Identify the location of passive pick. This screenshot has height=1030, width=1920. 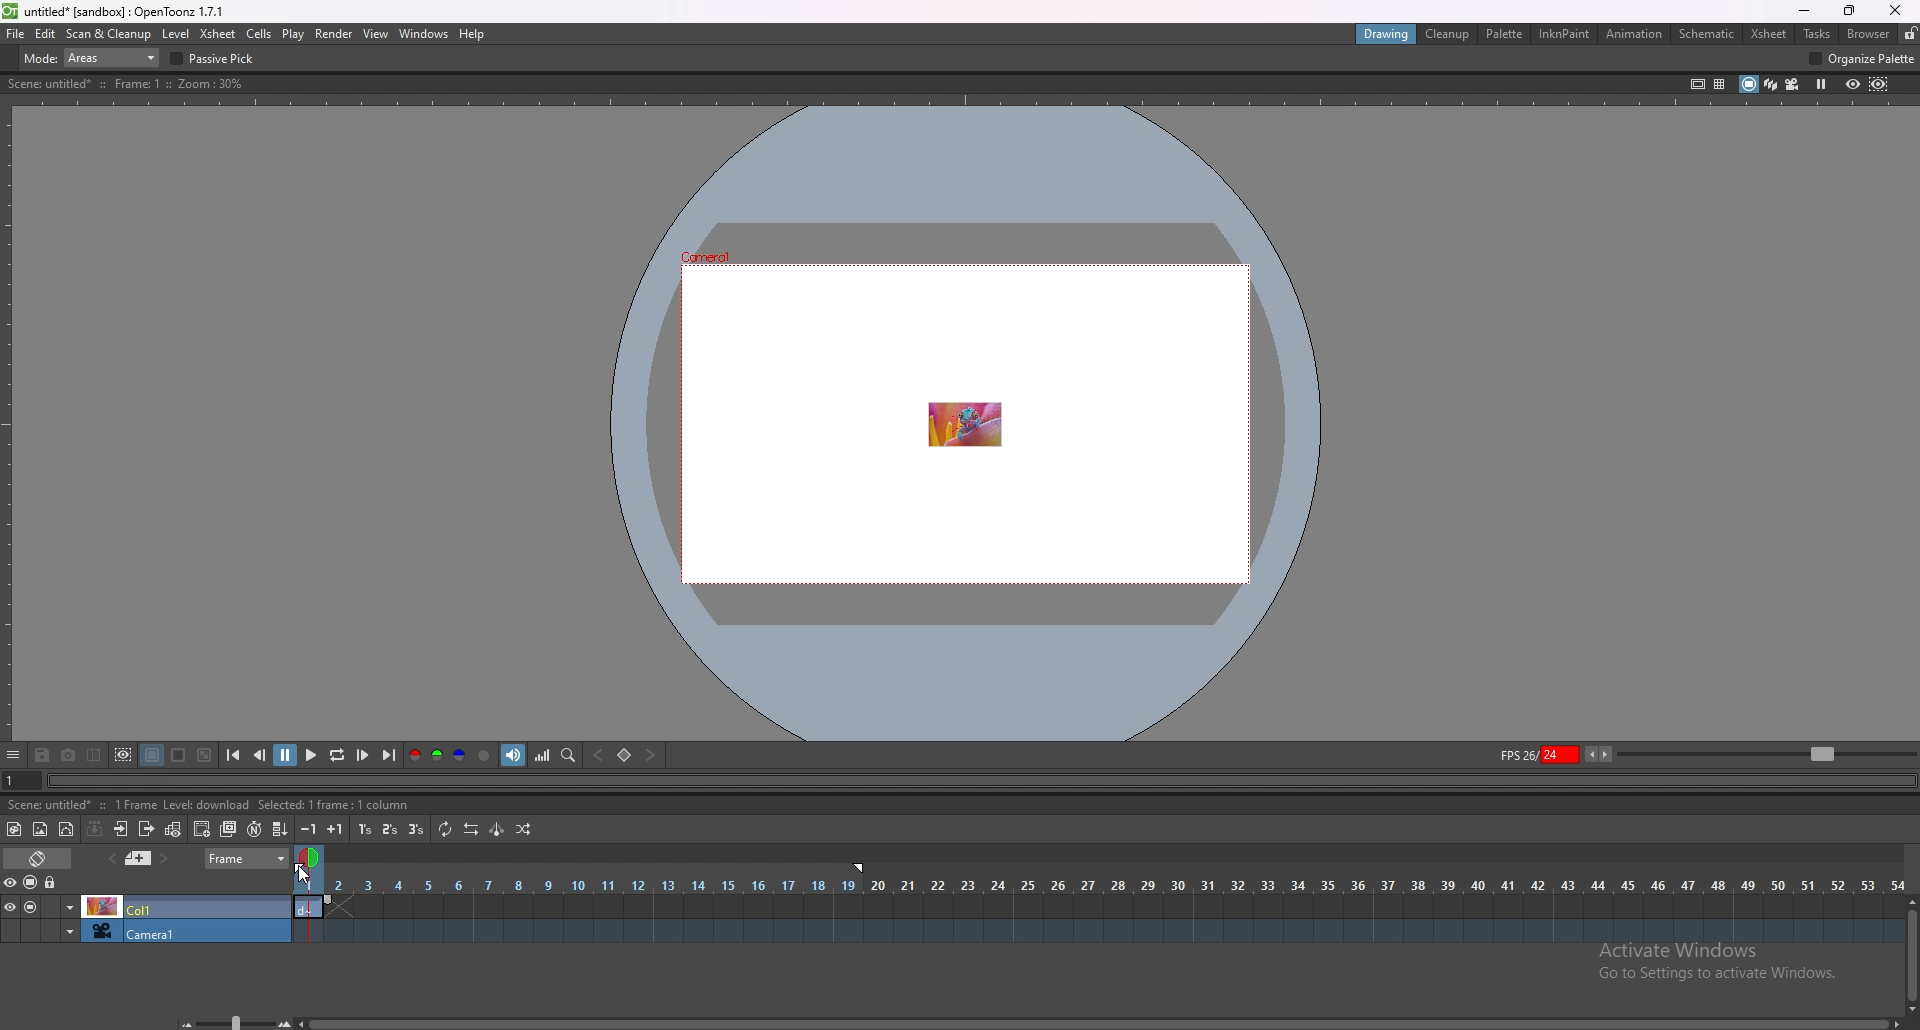
(216, 59).